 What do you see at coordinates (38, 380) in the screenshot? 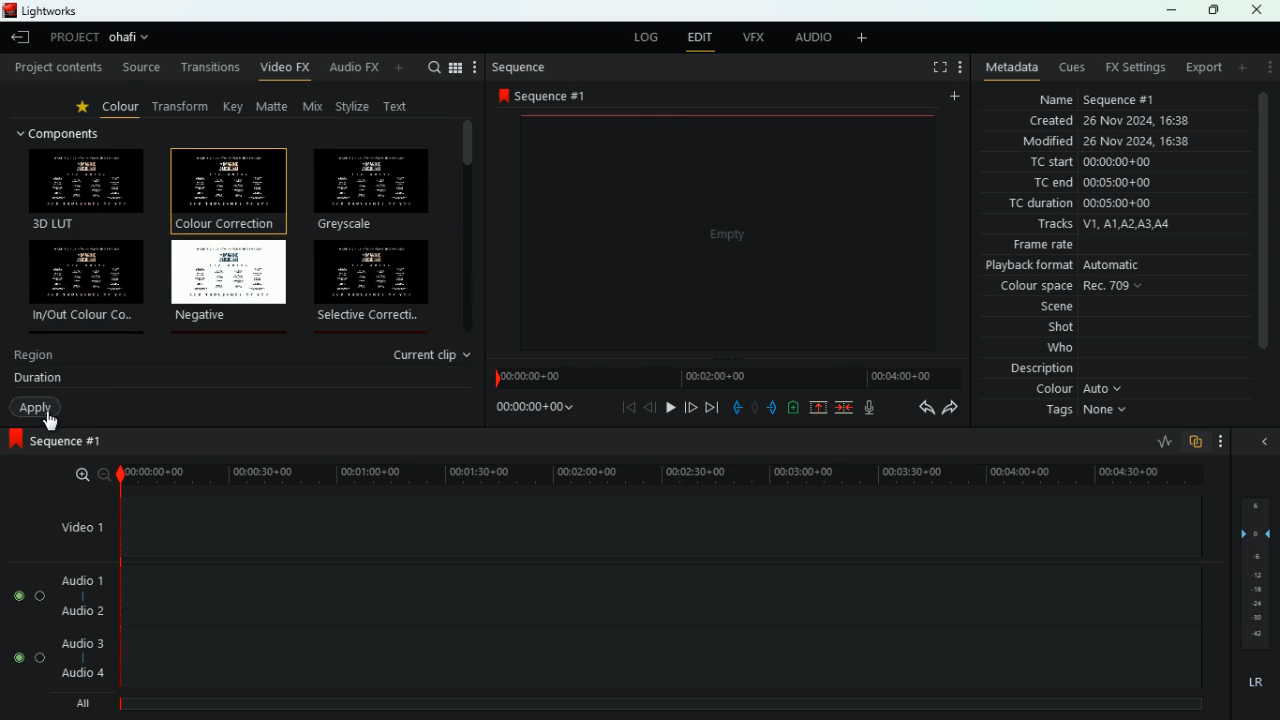
I see `duration` at bounding box center [38, 380].